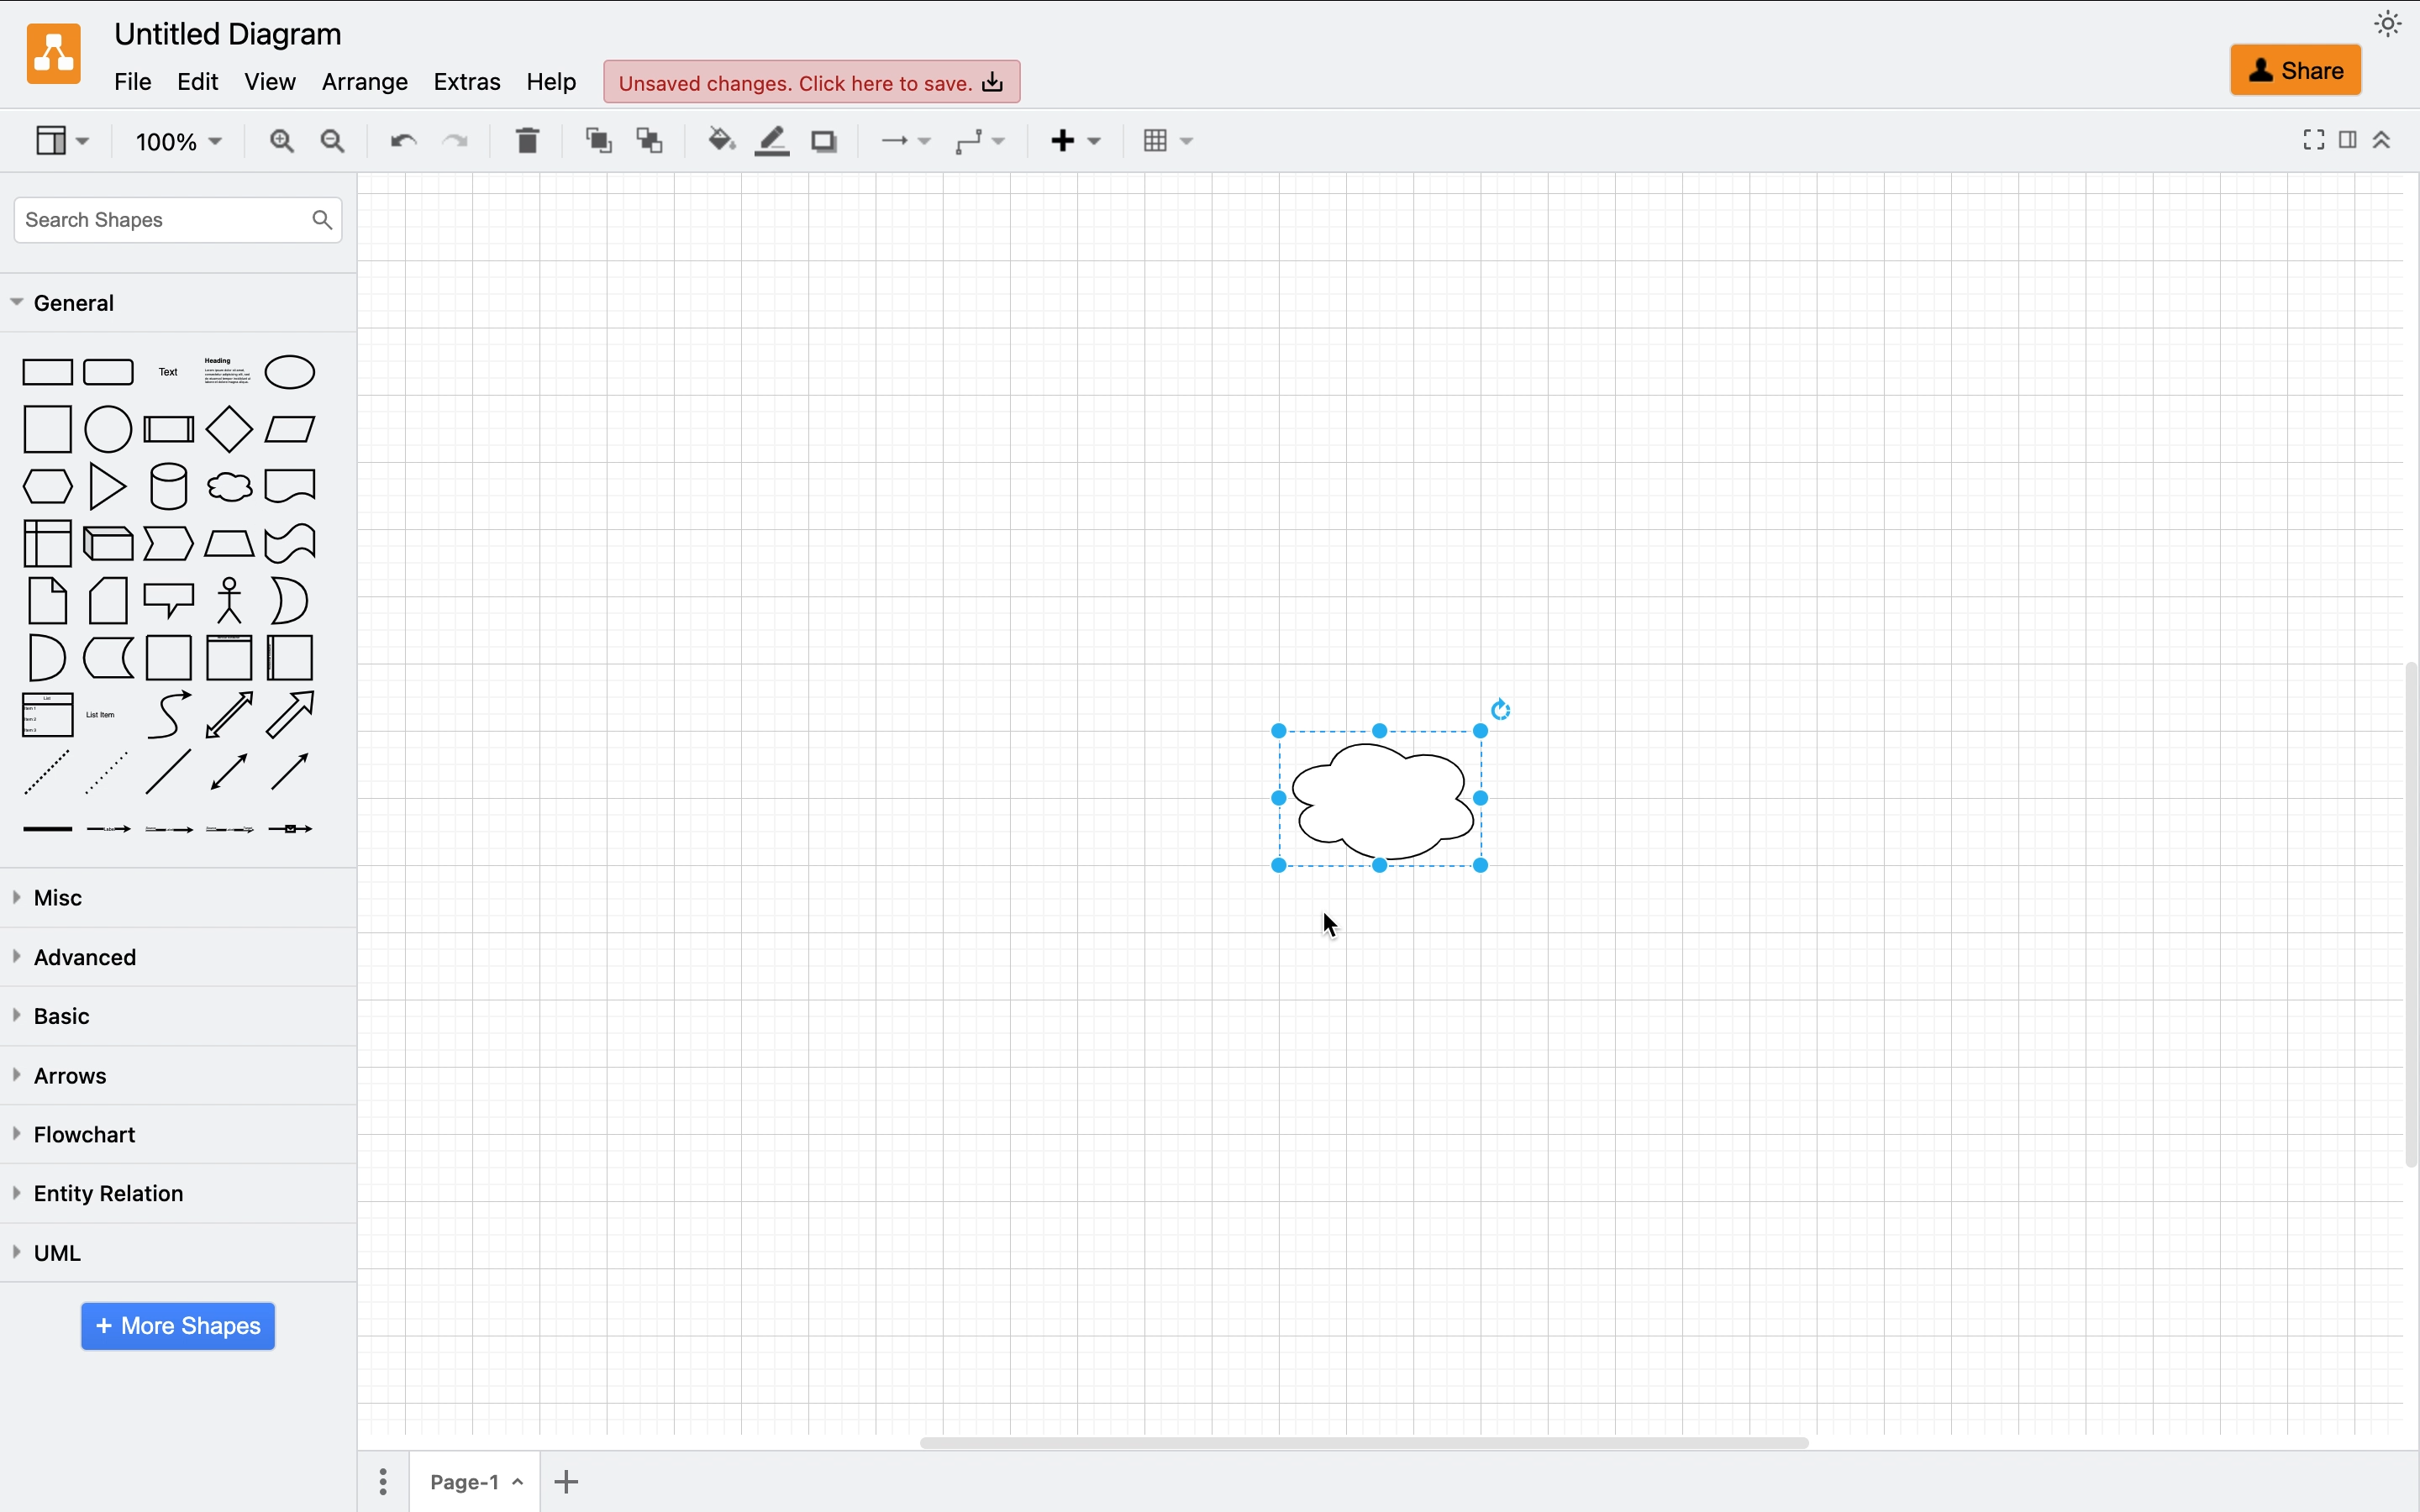 The height and width of the screenshot is (1512, 2420). Describe the element at coordinates (558, 84) in the screenshot. I see `help` at that location.